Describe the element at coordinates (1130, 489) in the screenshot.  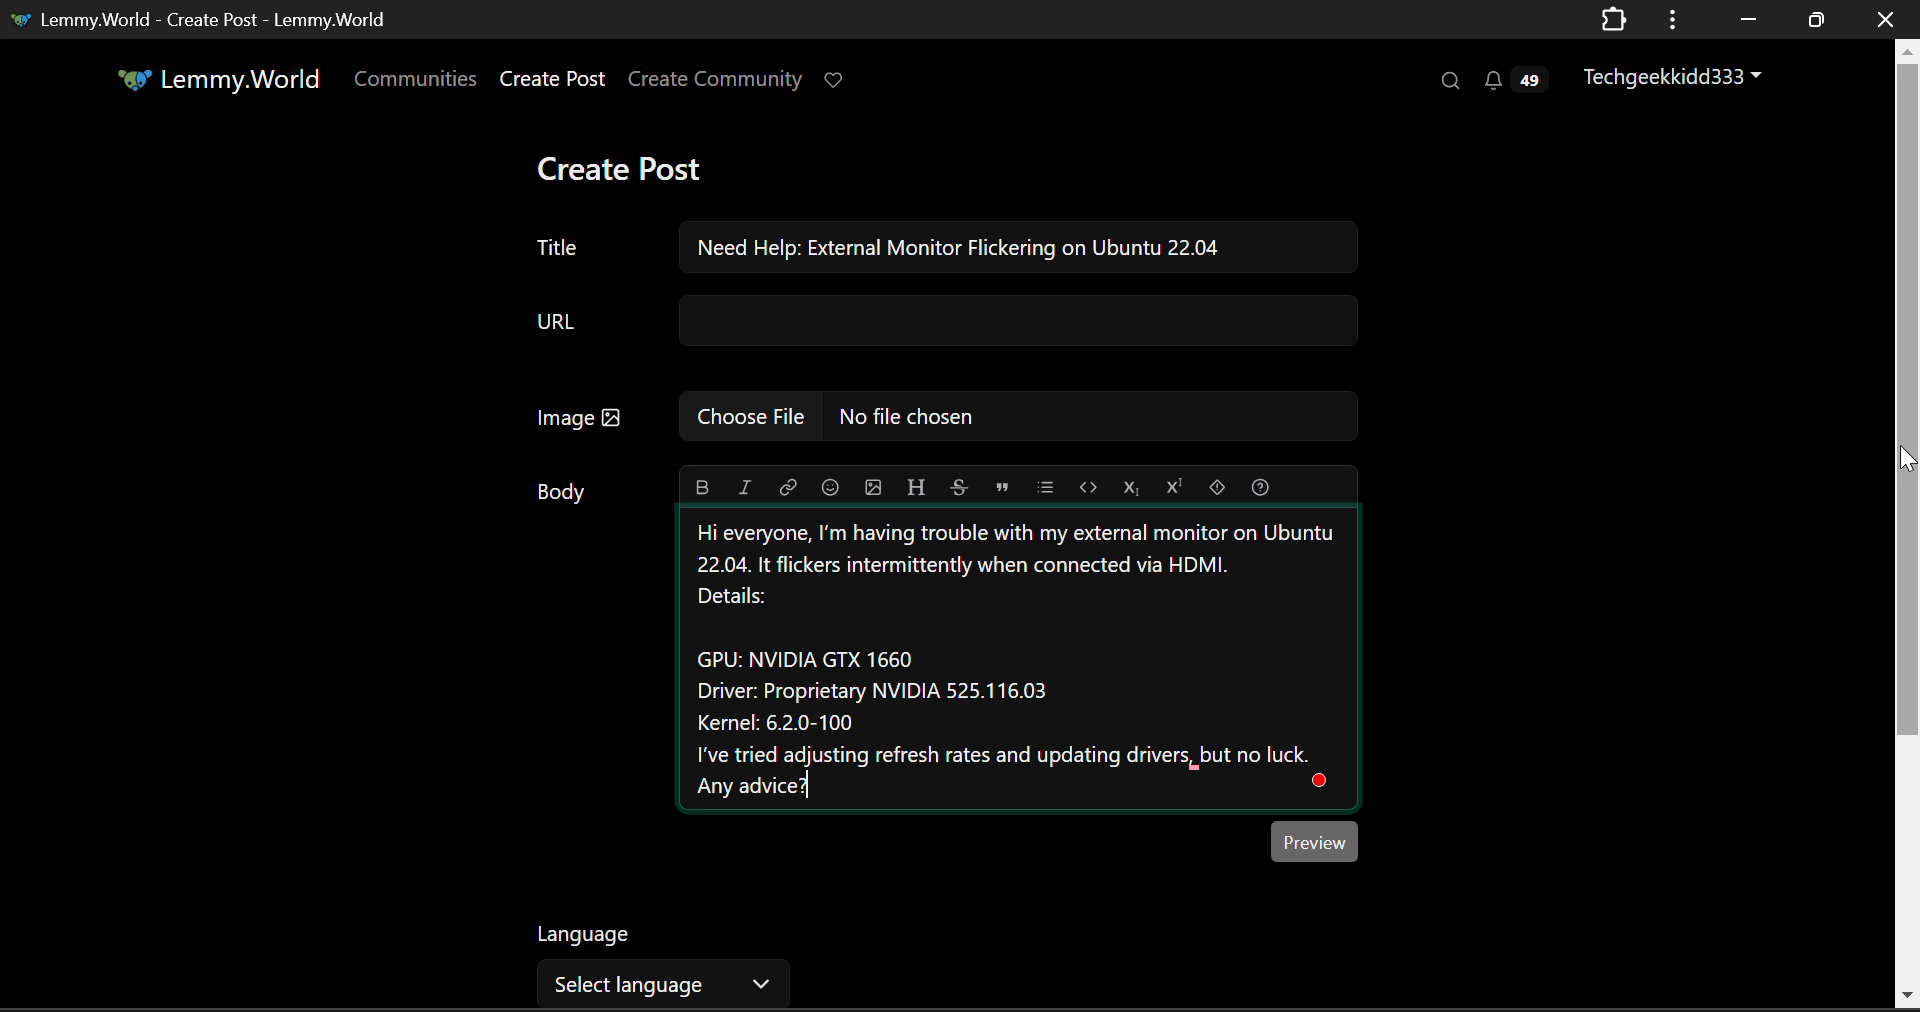
I see `Subscript` at that location.